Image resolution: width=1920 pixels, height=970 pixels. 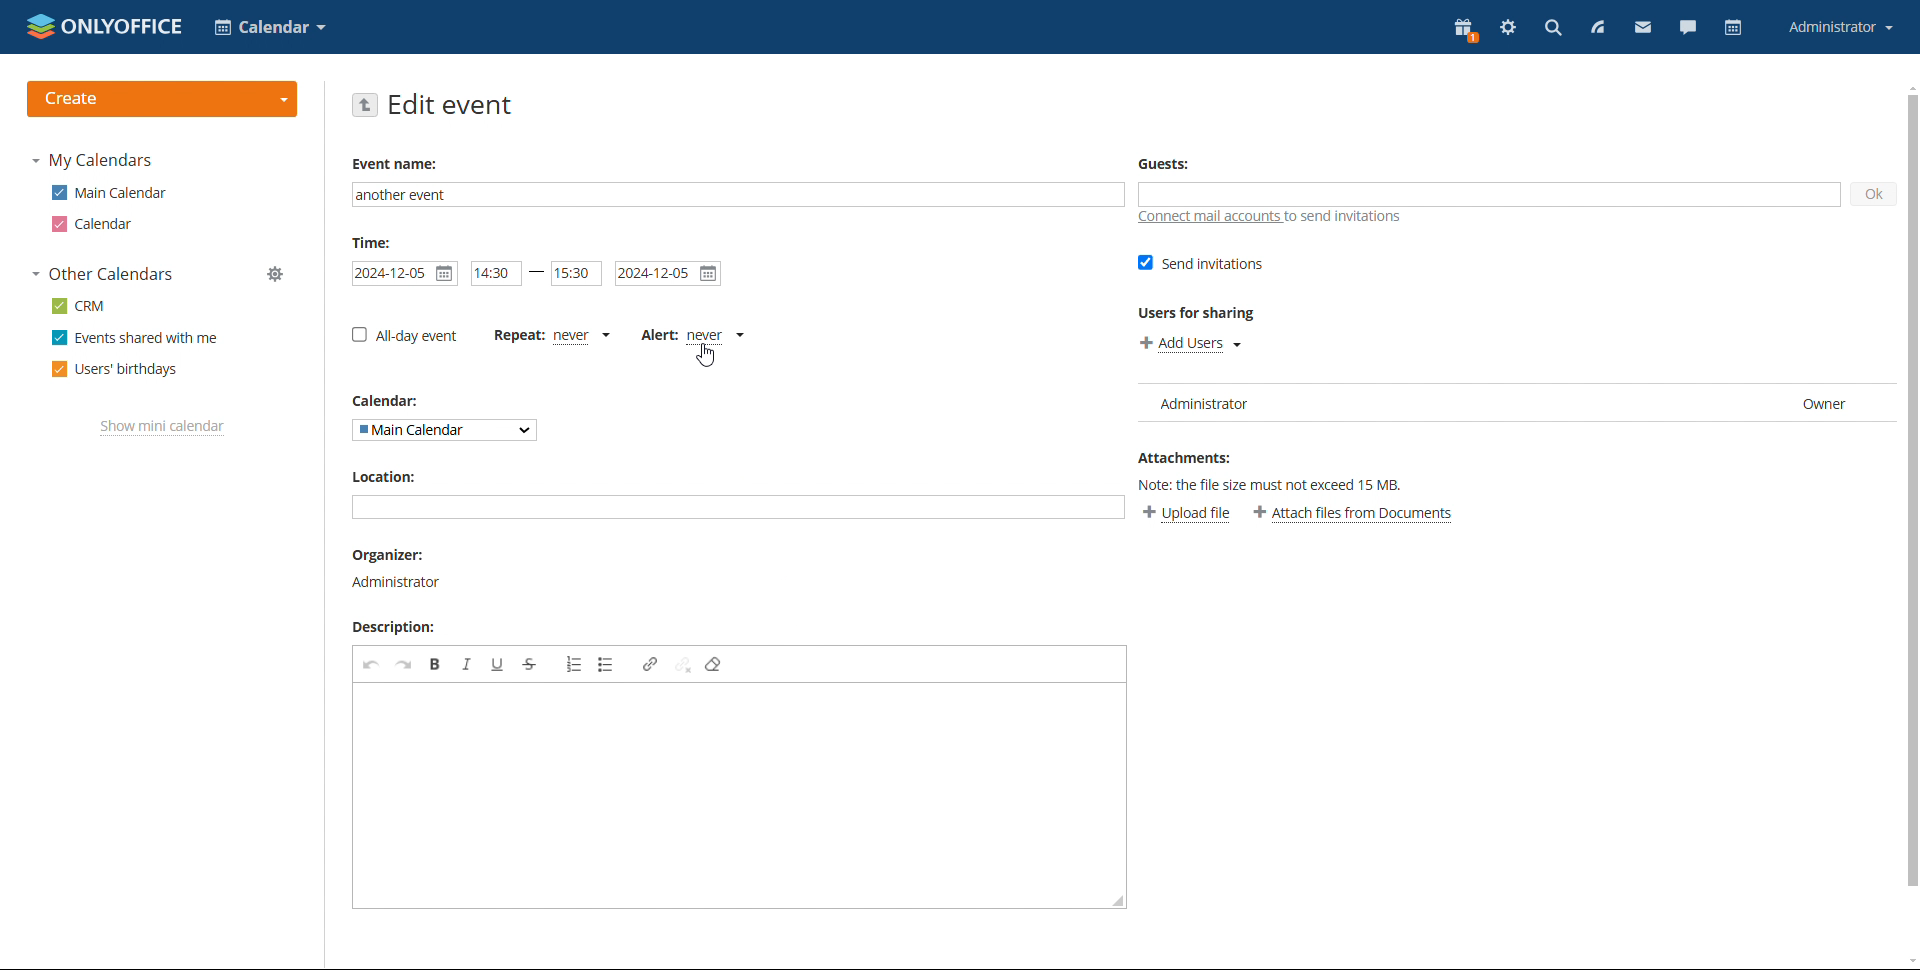 I want to click on bold, so click(x=436, y=664).